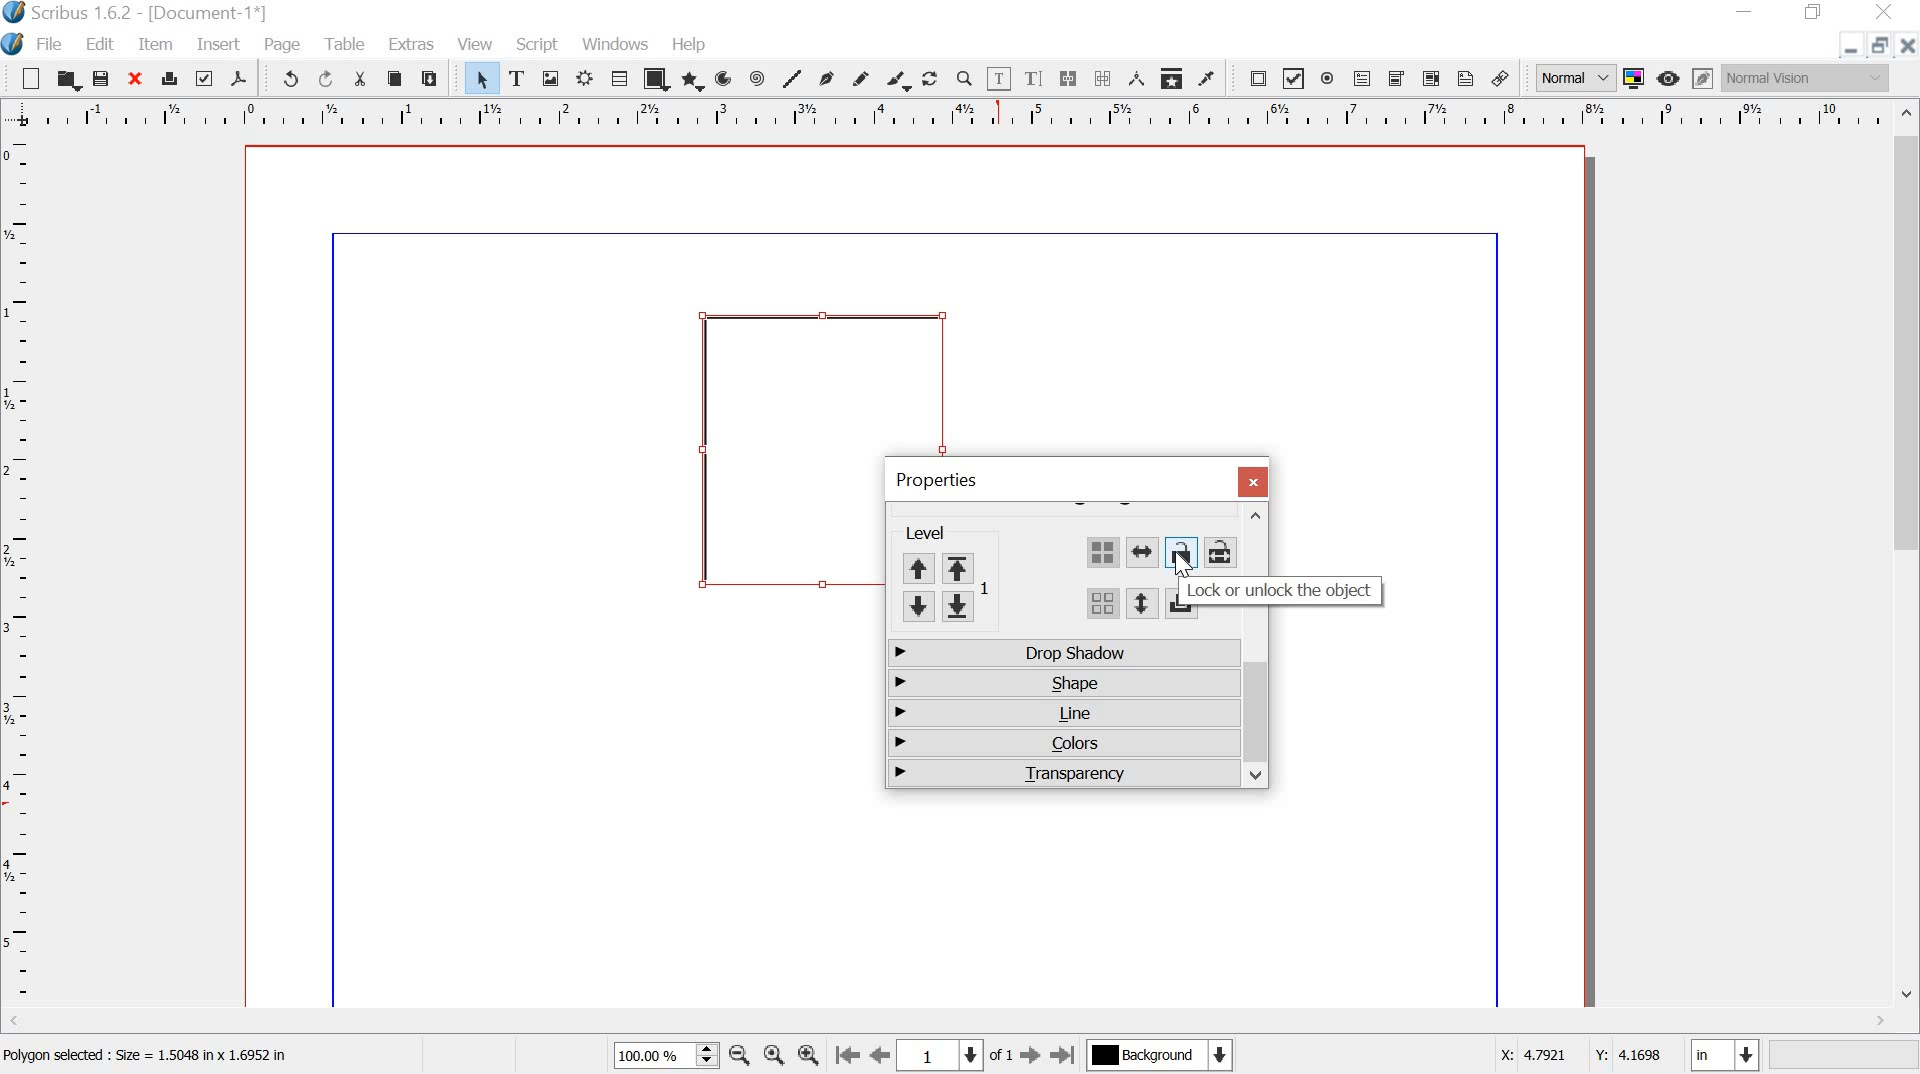  What do you see at coordinates (1062, 772) in the screenshot?
I see `transparency` at bounding box center [1062, 772].